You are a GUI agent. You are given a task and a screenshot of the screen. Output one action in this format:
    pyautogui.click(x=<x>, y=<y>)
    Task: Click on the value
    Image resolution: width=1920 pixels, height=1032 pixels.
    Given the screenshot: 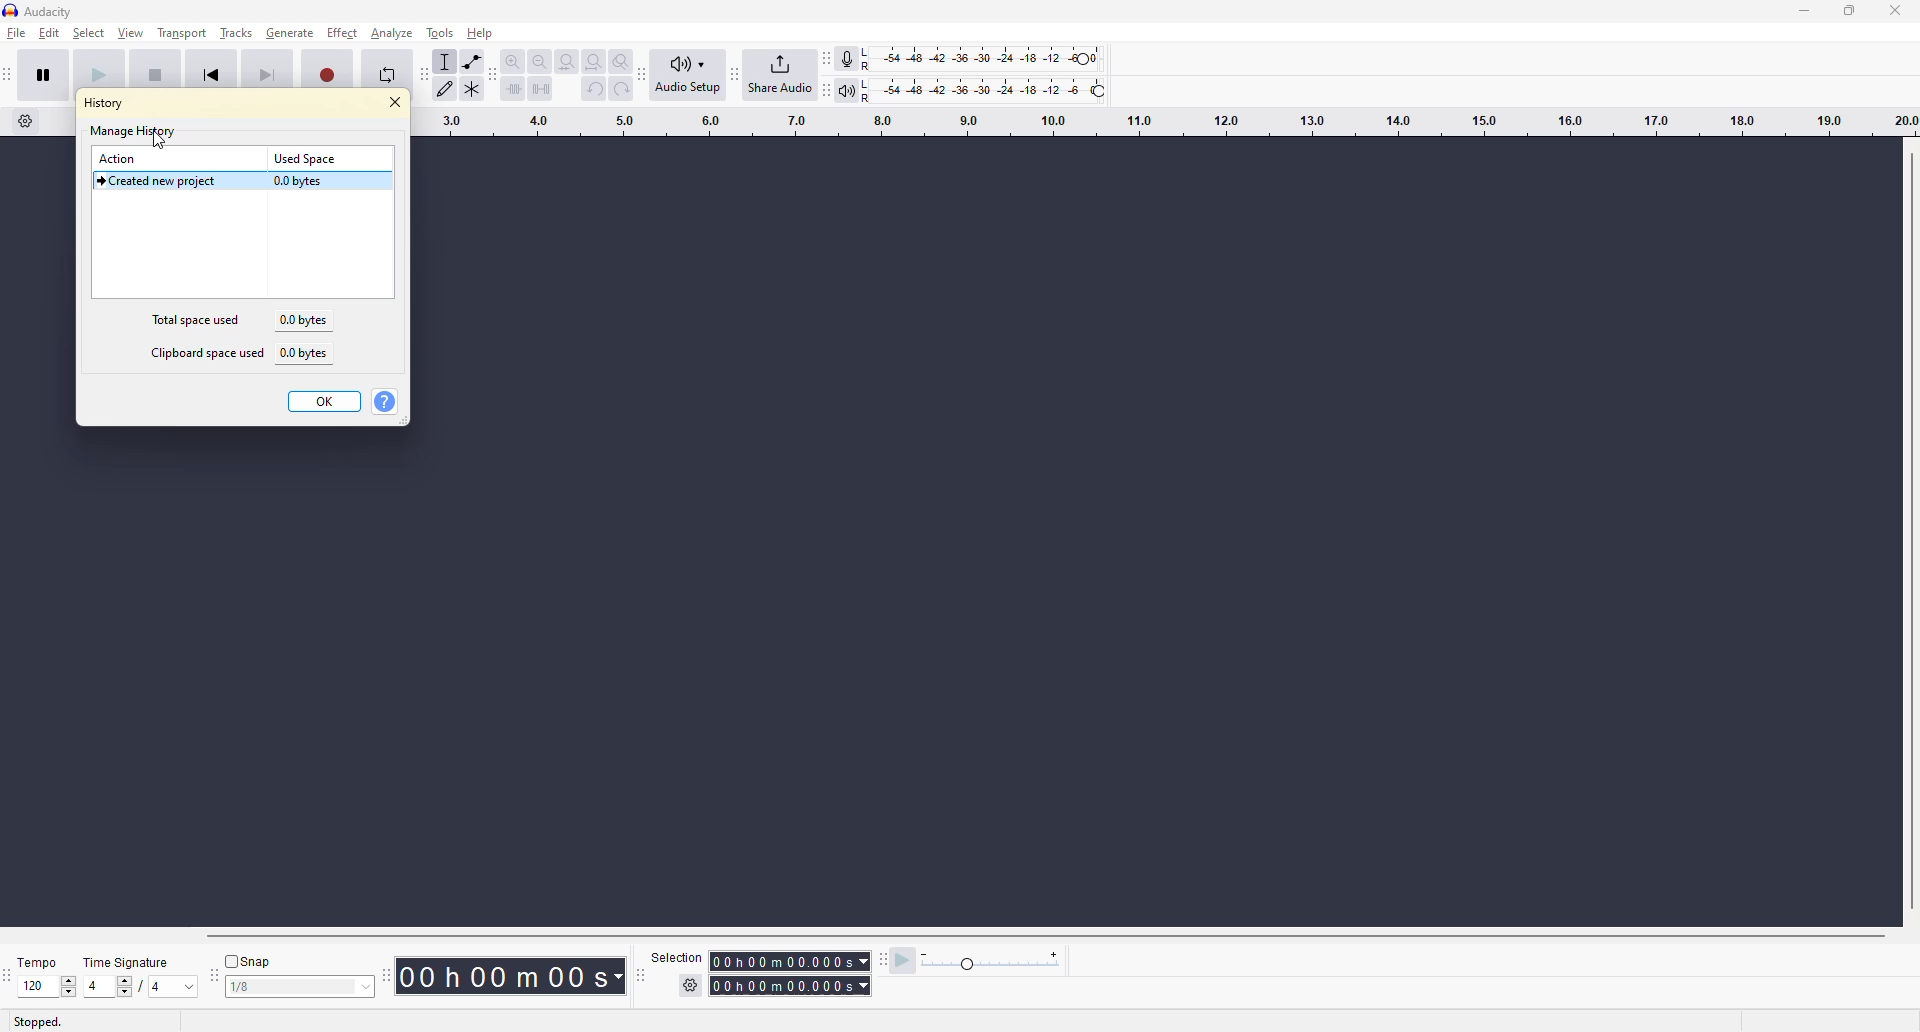 What is the action you would take?
    pyautogui.click(x=110, y=986)
    